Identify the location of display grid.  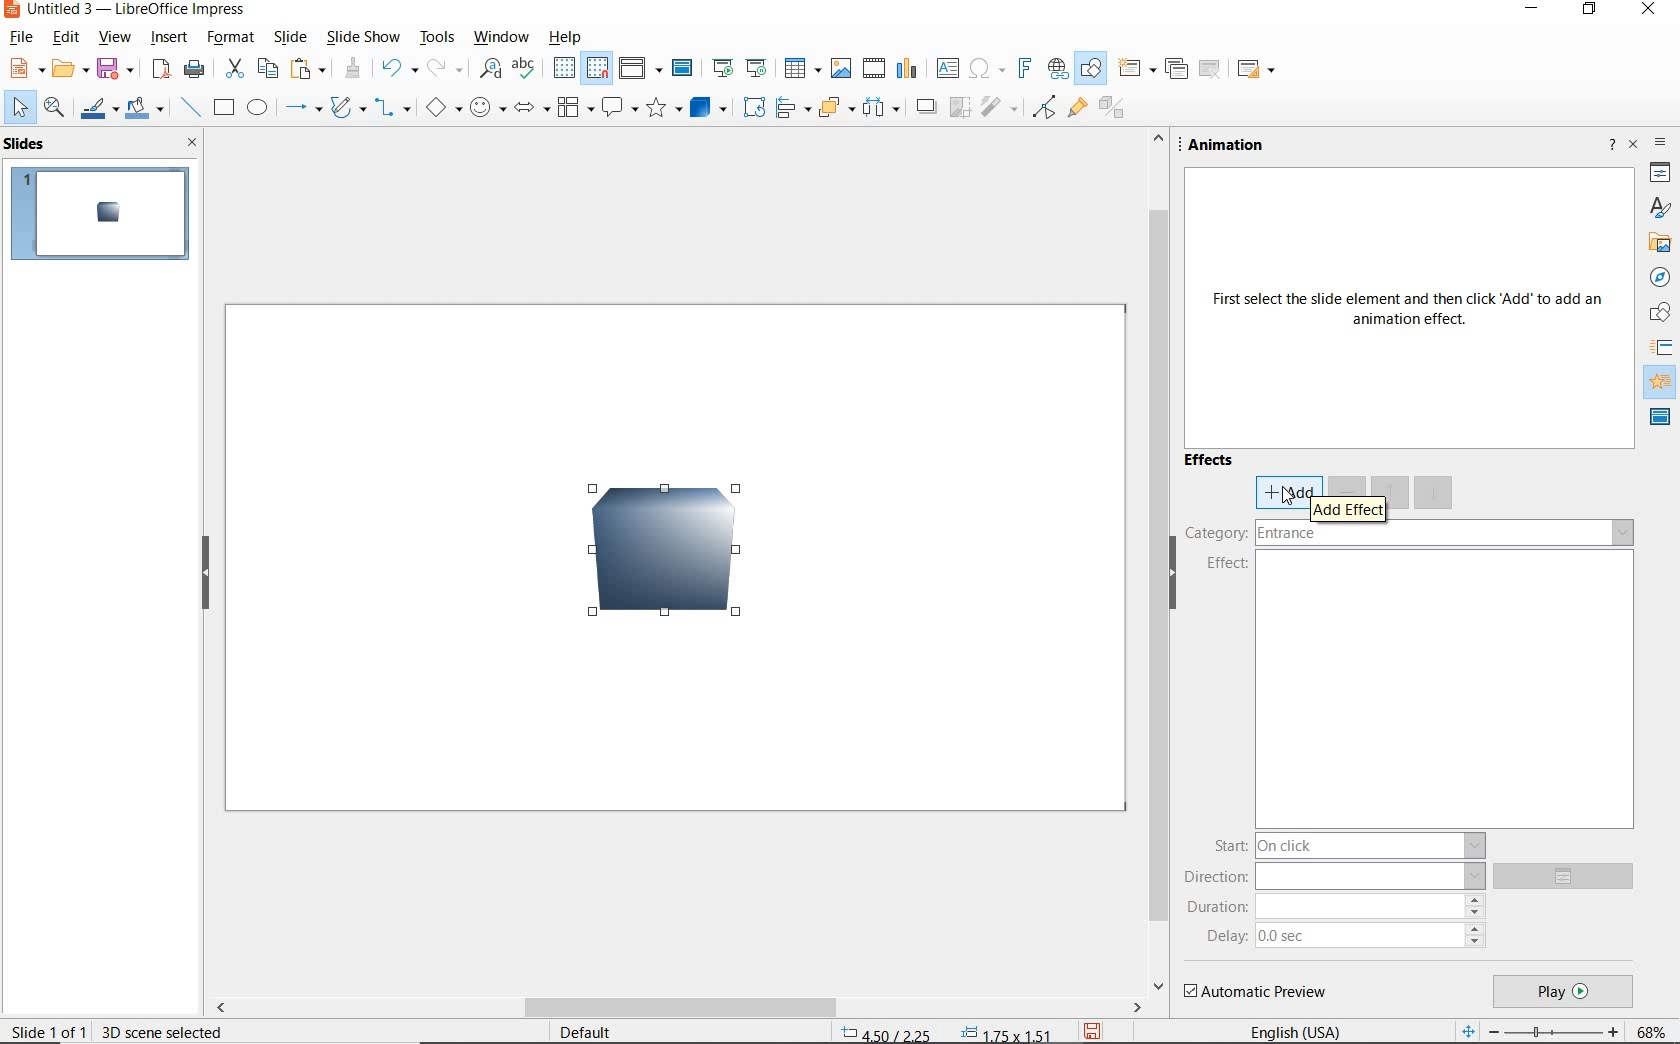
(563, 67).